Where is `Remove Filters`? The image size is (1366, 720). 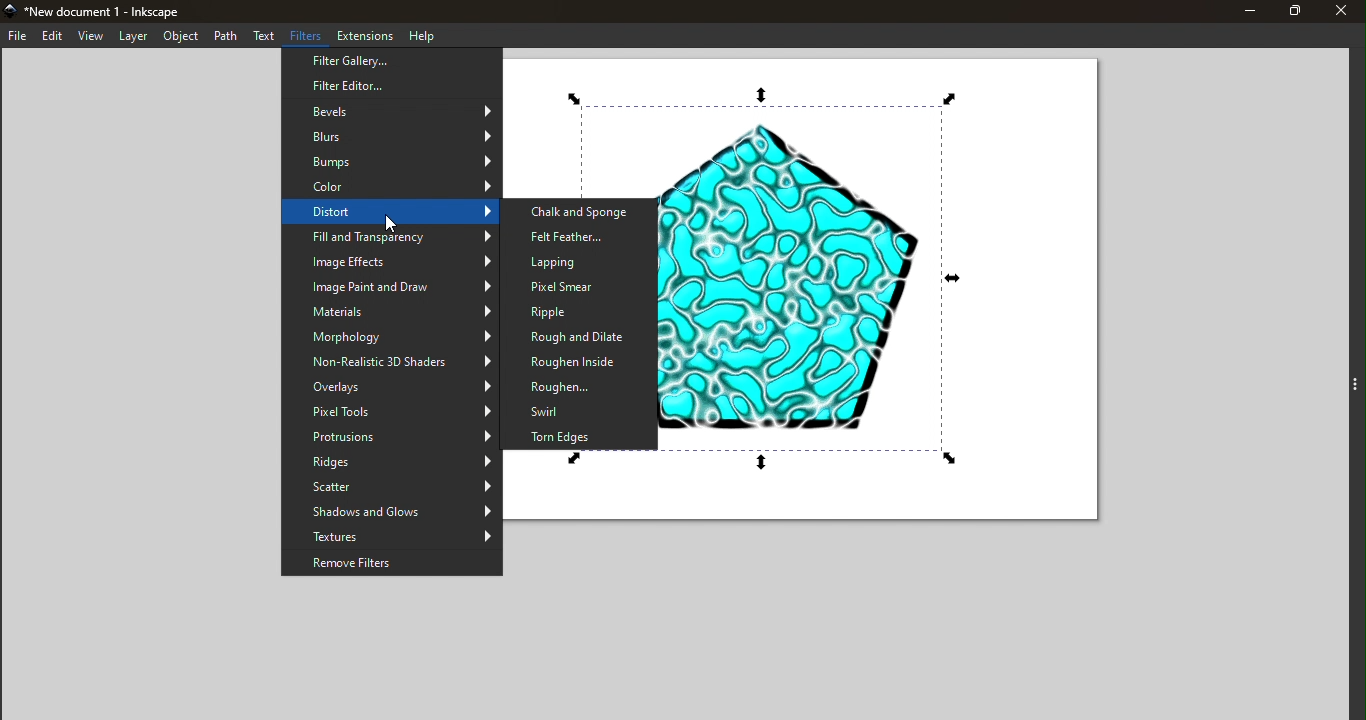
Remove Filters is located at coordinates (392, 563).